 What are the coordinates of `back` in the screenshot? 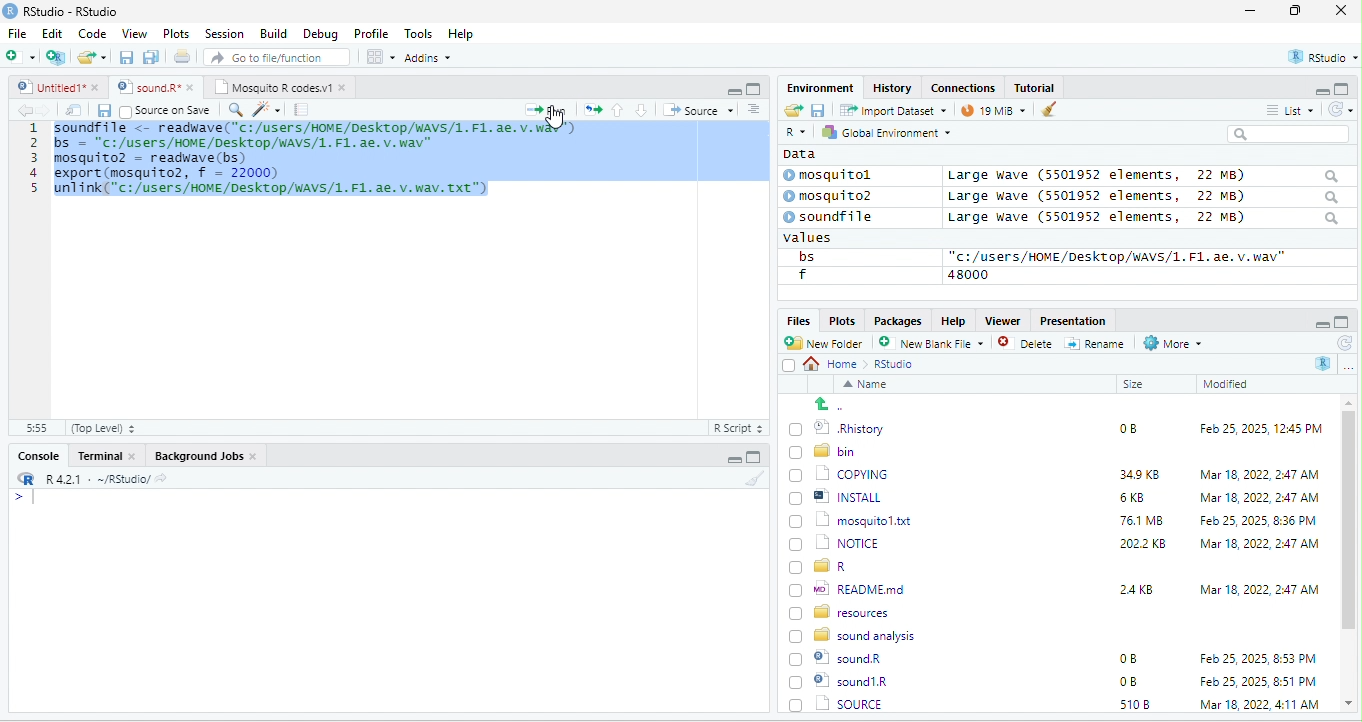 It's located at (28, 111).